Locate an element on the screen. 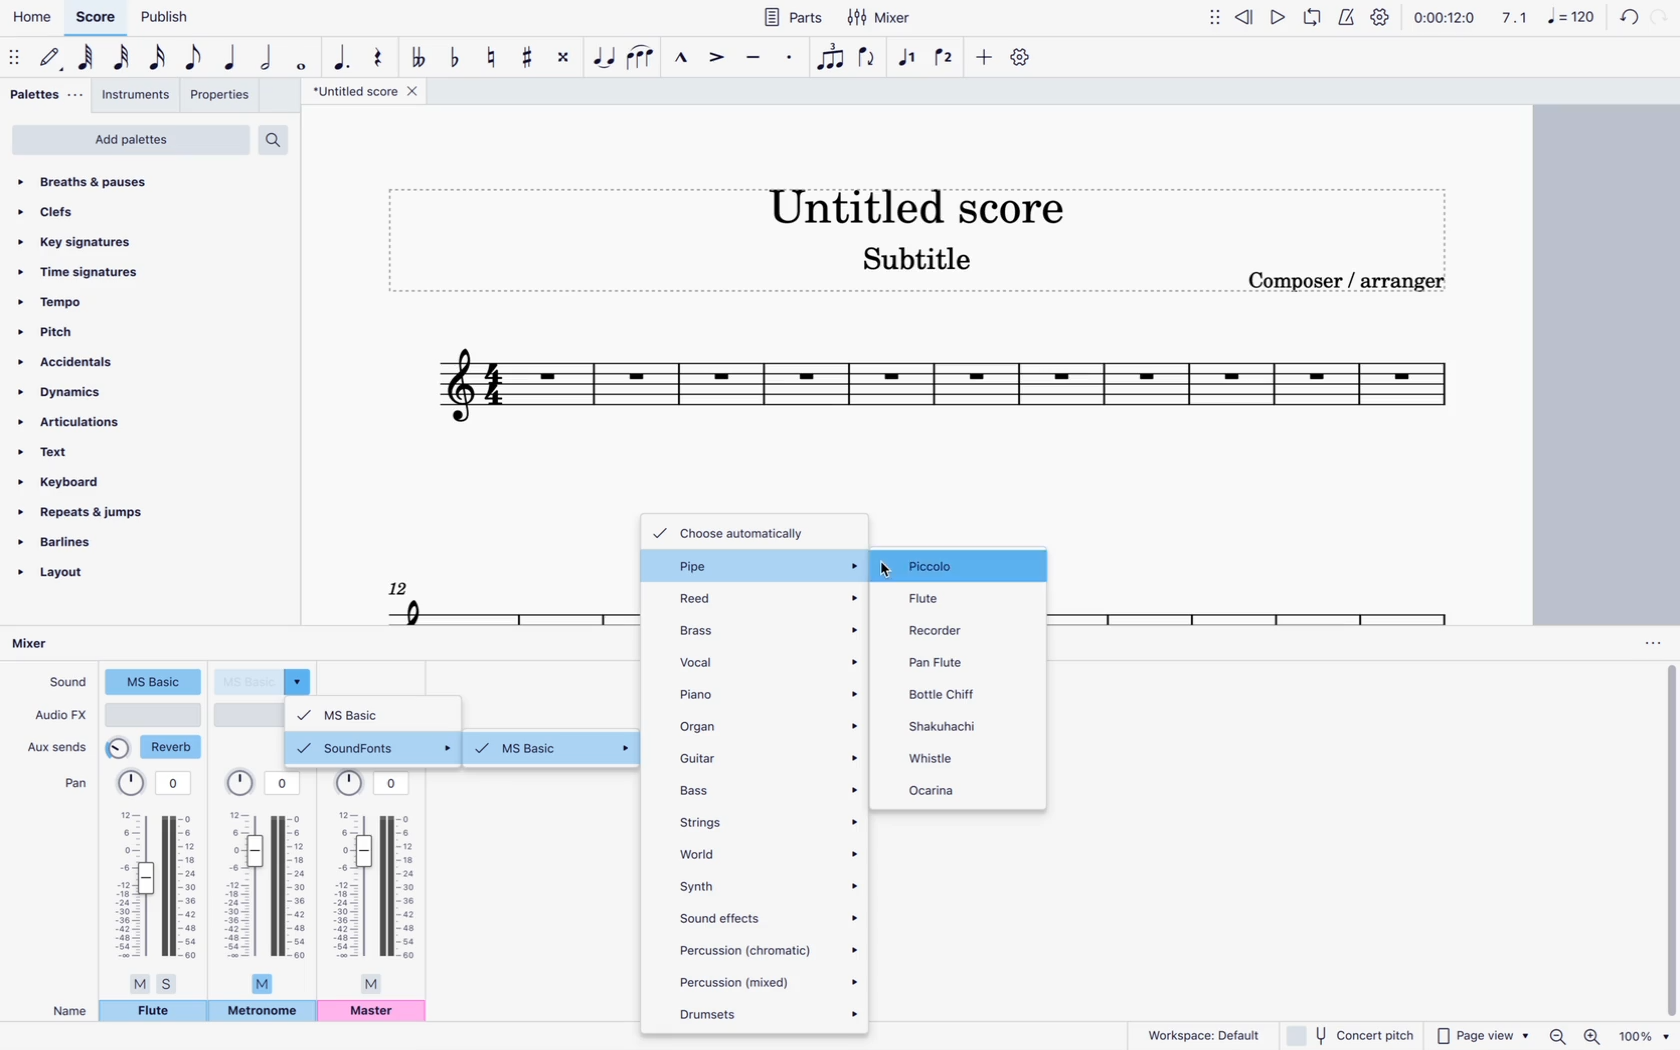 This screenshot has height=1050, width=1680. augmentation dot is located at coordinates (340, 52).